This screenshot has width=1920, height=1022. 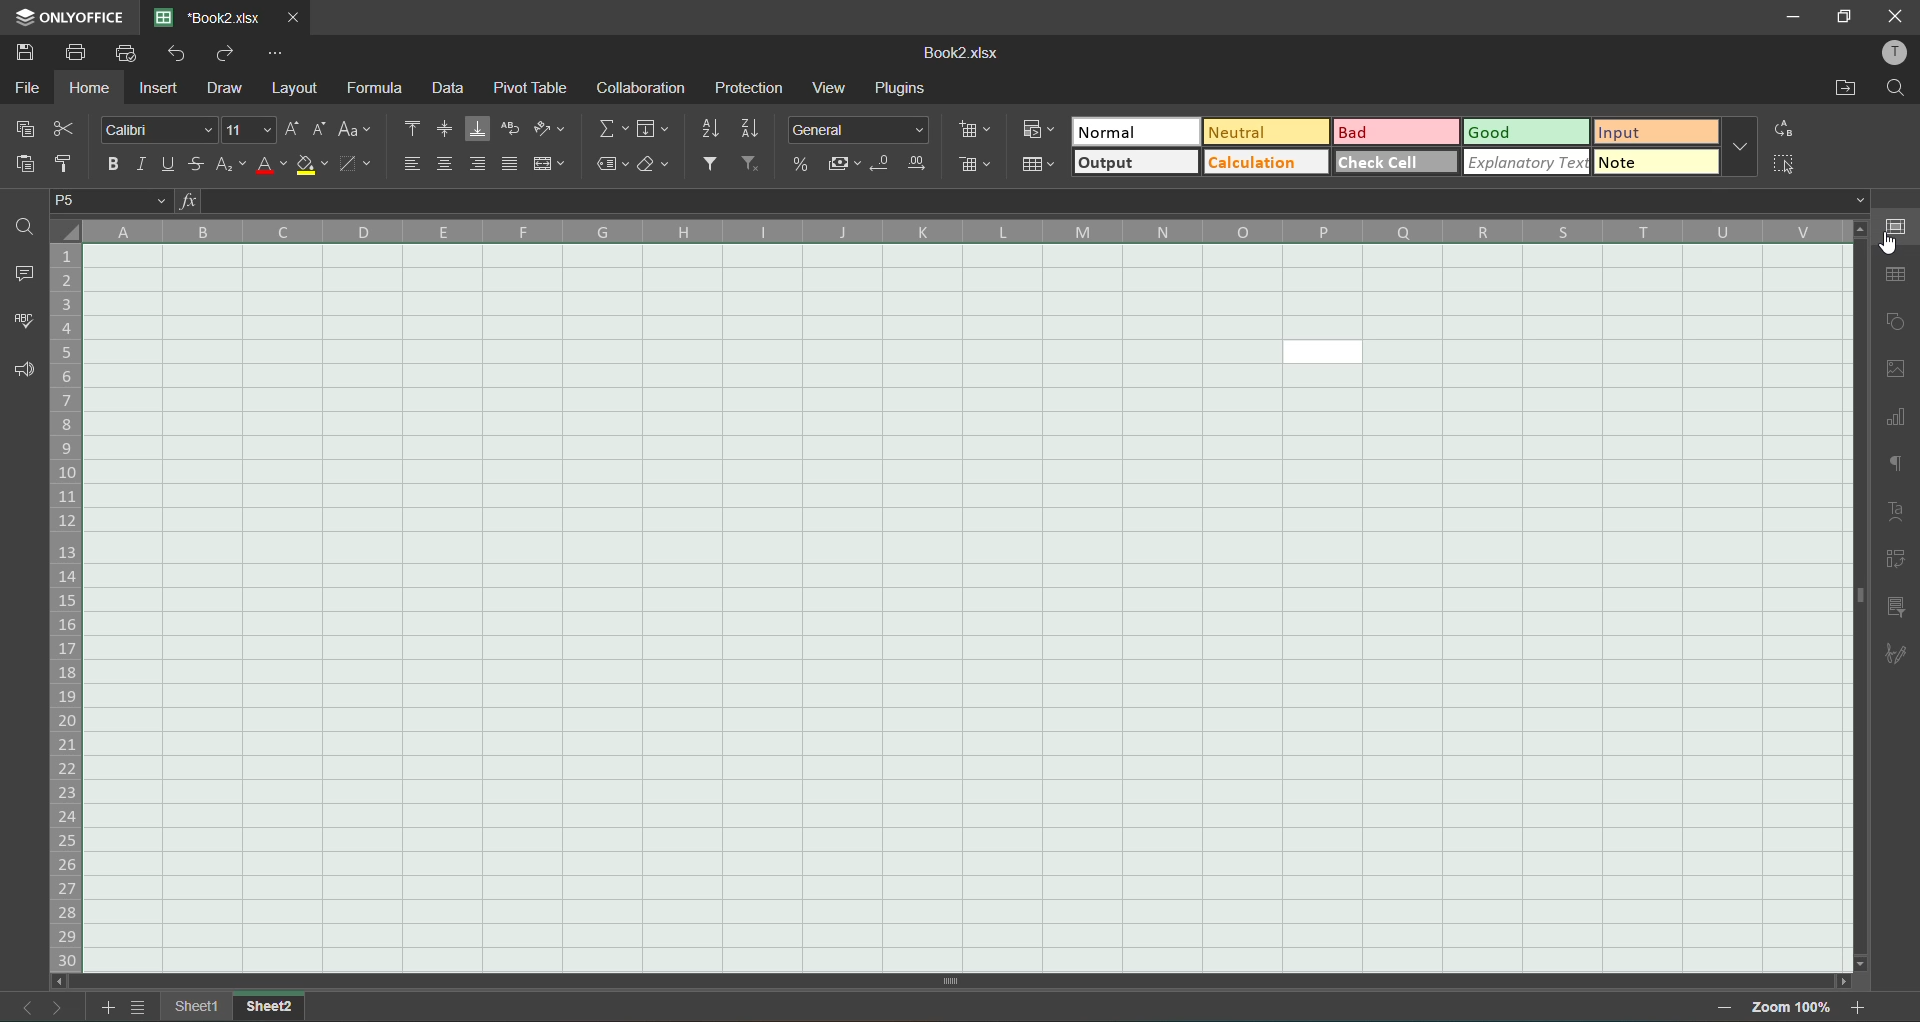 I want to click on underline, so click(x=168, y=162).